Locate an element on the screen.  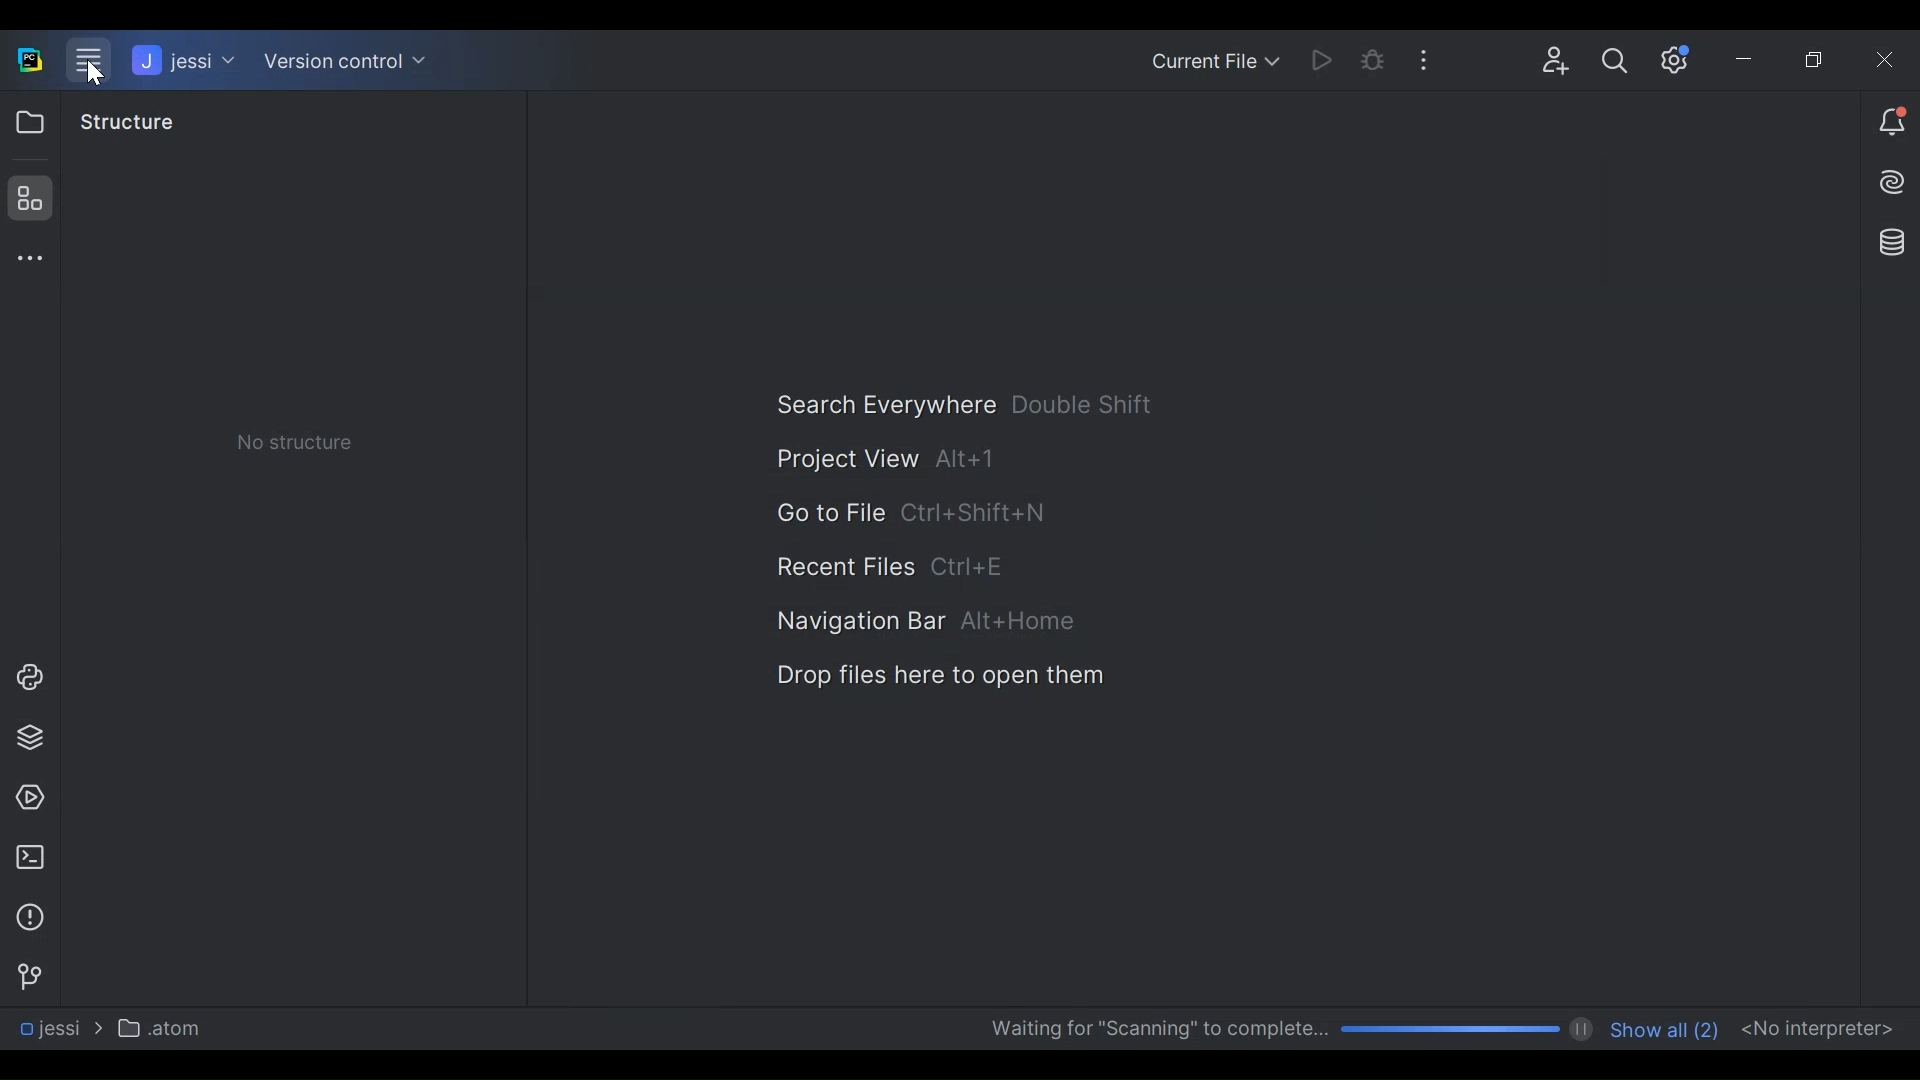
Scanning Progress is located at coordinates (1276, 1025).